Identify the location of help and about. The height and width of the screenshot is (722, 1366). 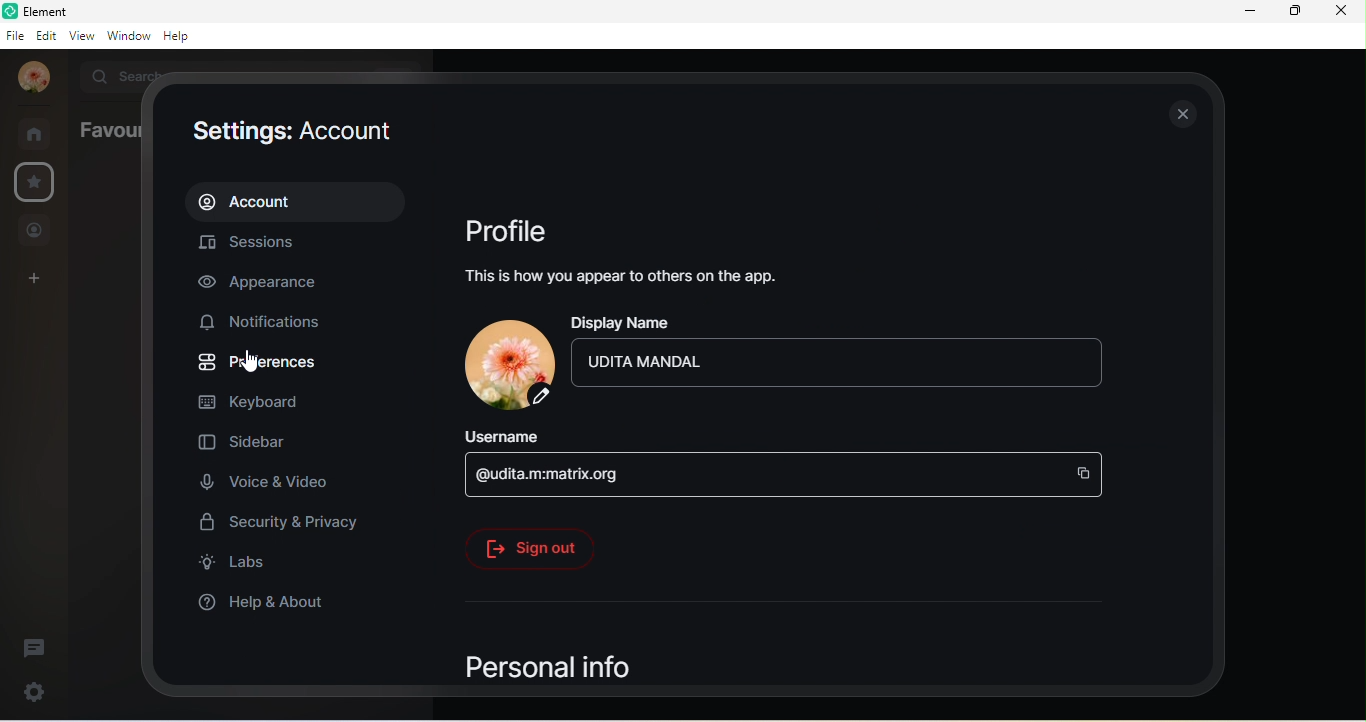
(265, 603).